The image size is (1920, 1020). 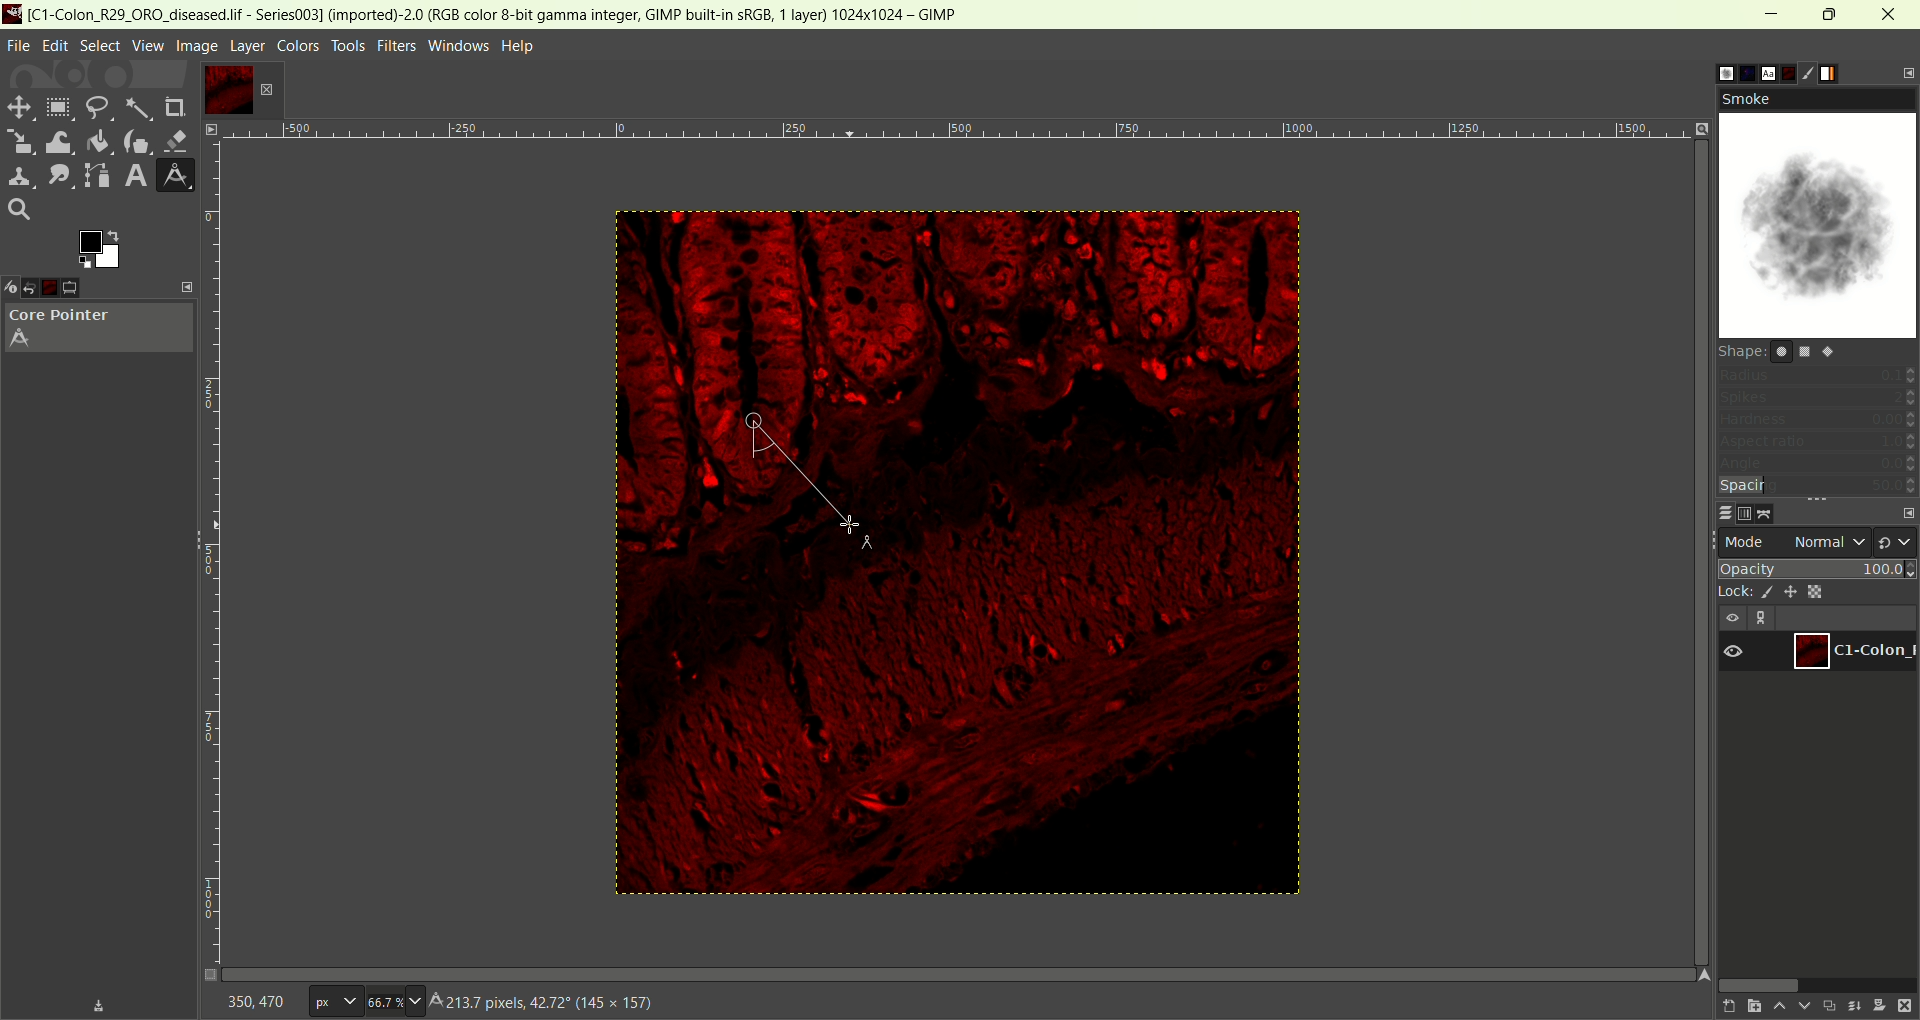 I want to click on smudge tool, so click(x=55, y=175).